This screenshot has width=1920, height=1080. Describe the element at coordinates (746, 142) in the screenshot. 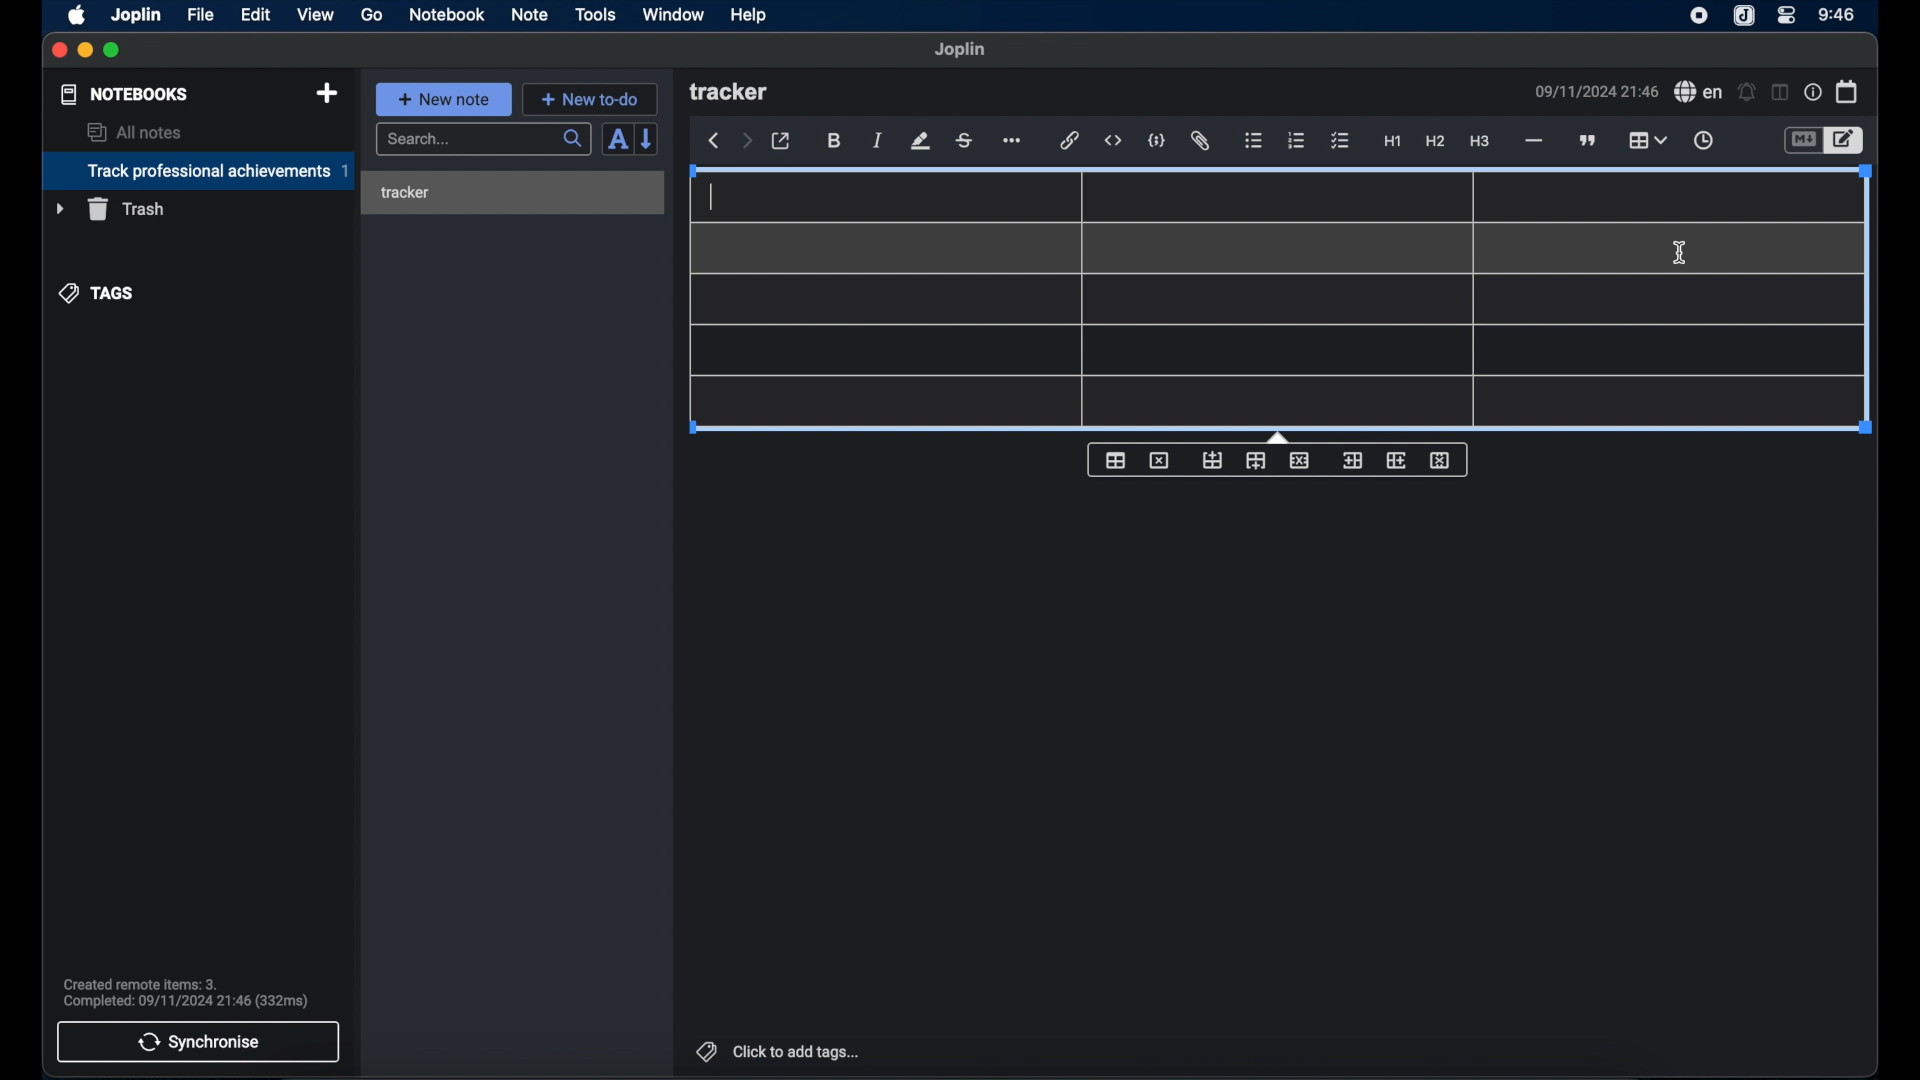

I see `forward` at that location.